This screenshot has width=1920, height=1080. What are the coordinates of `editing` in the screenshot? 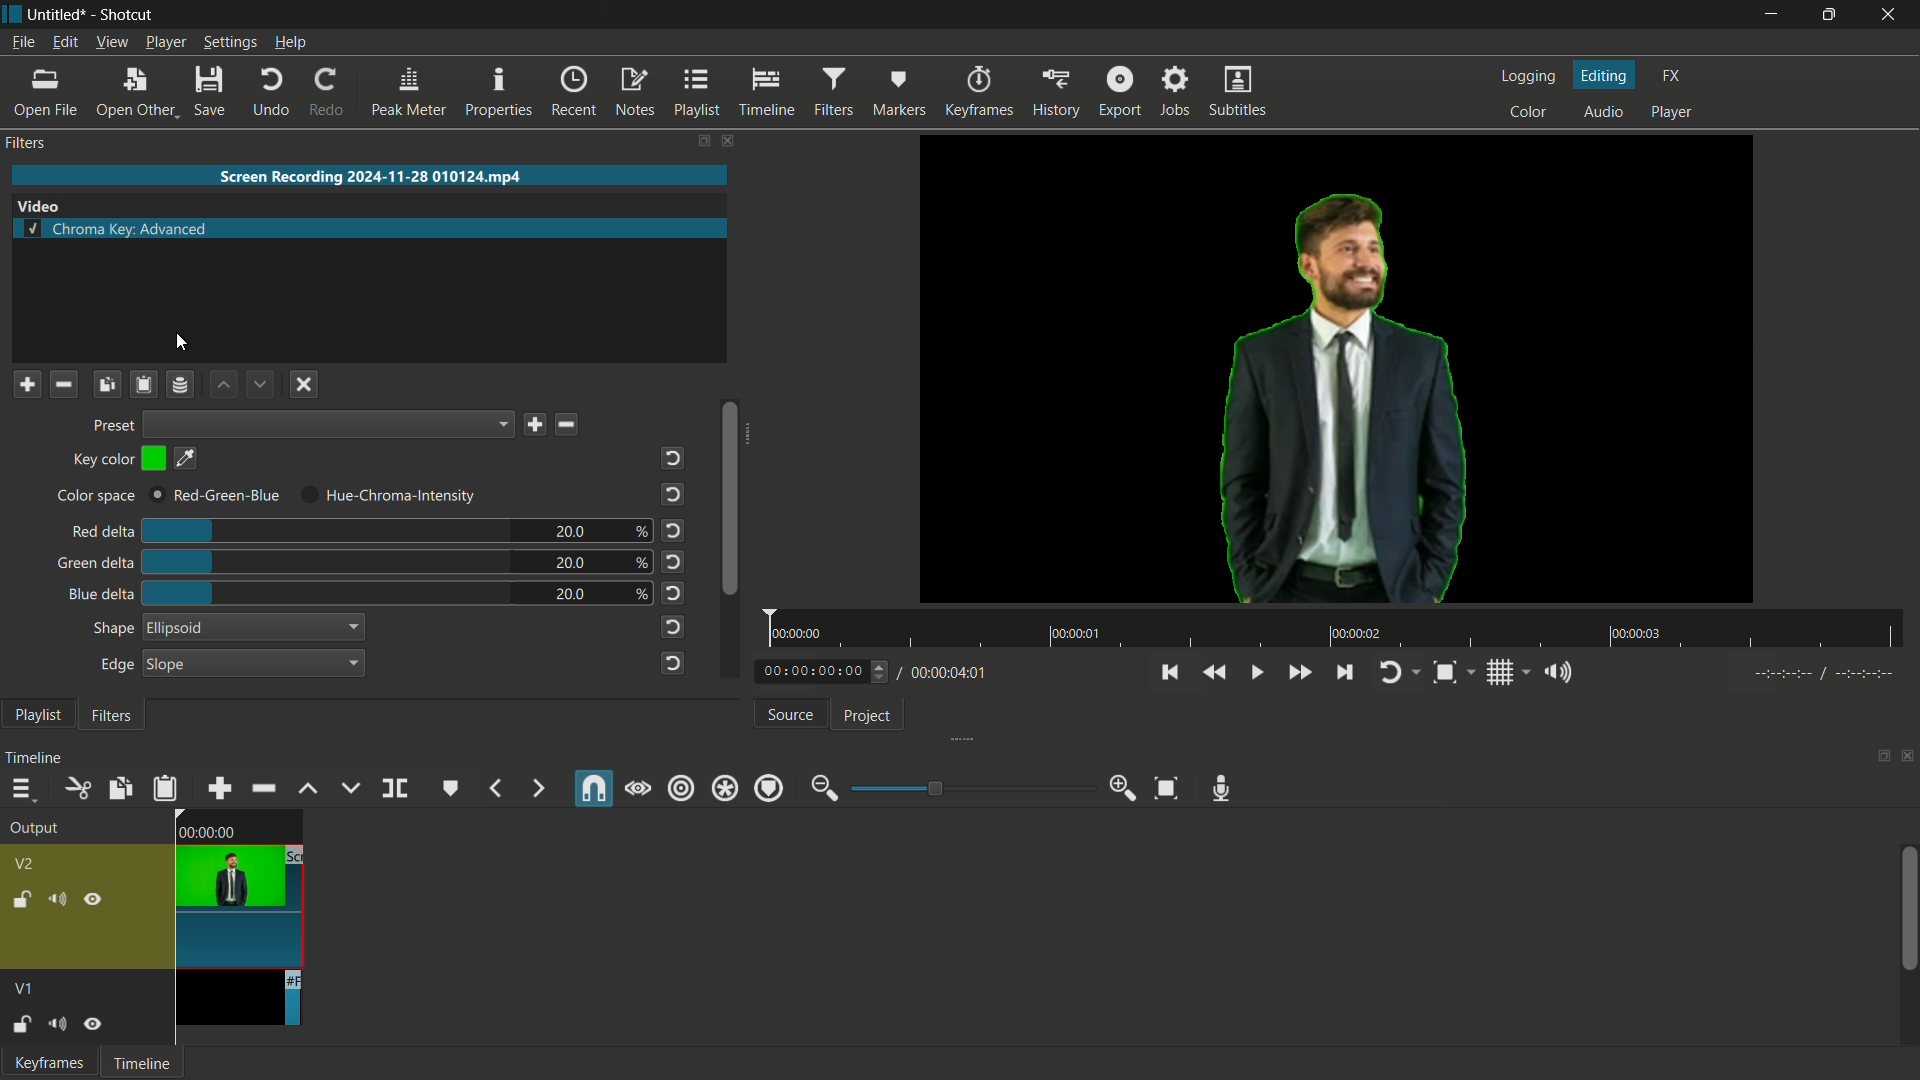 It's located at (1604, 74).